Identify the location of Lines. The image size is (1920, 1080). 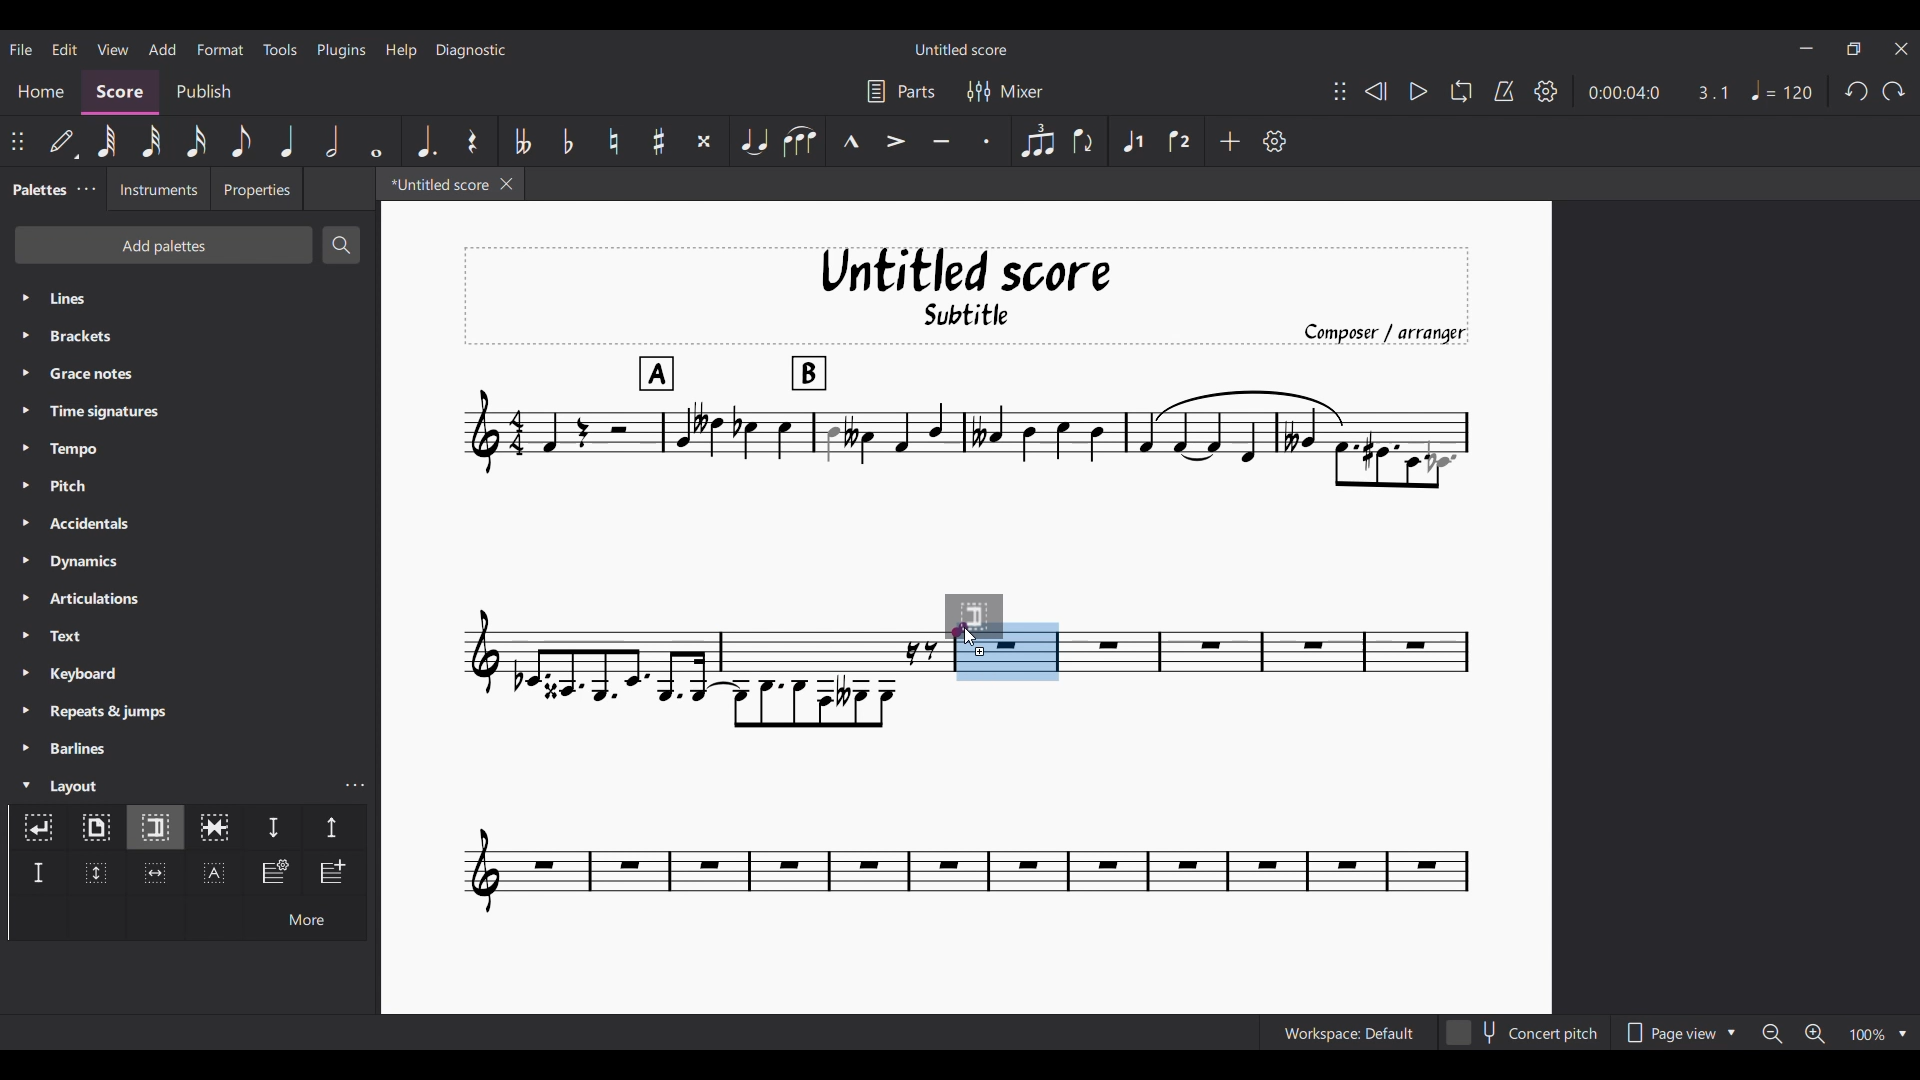
(190, 298).